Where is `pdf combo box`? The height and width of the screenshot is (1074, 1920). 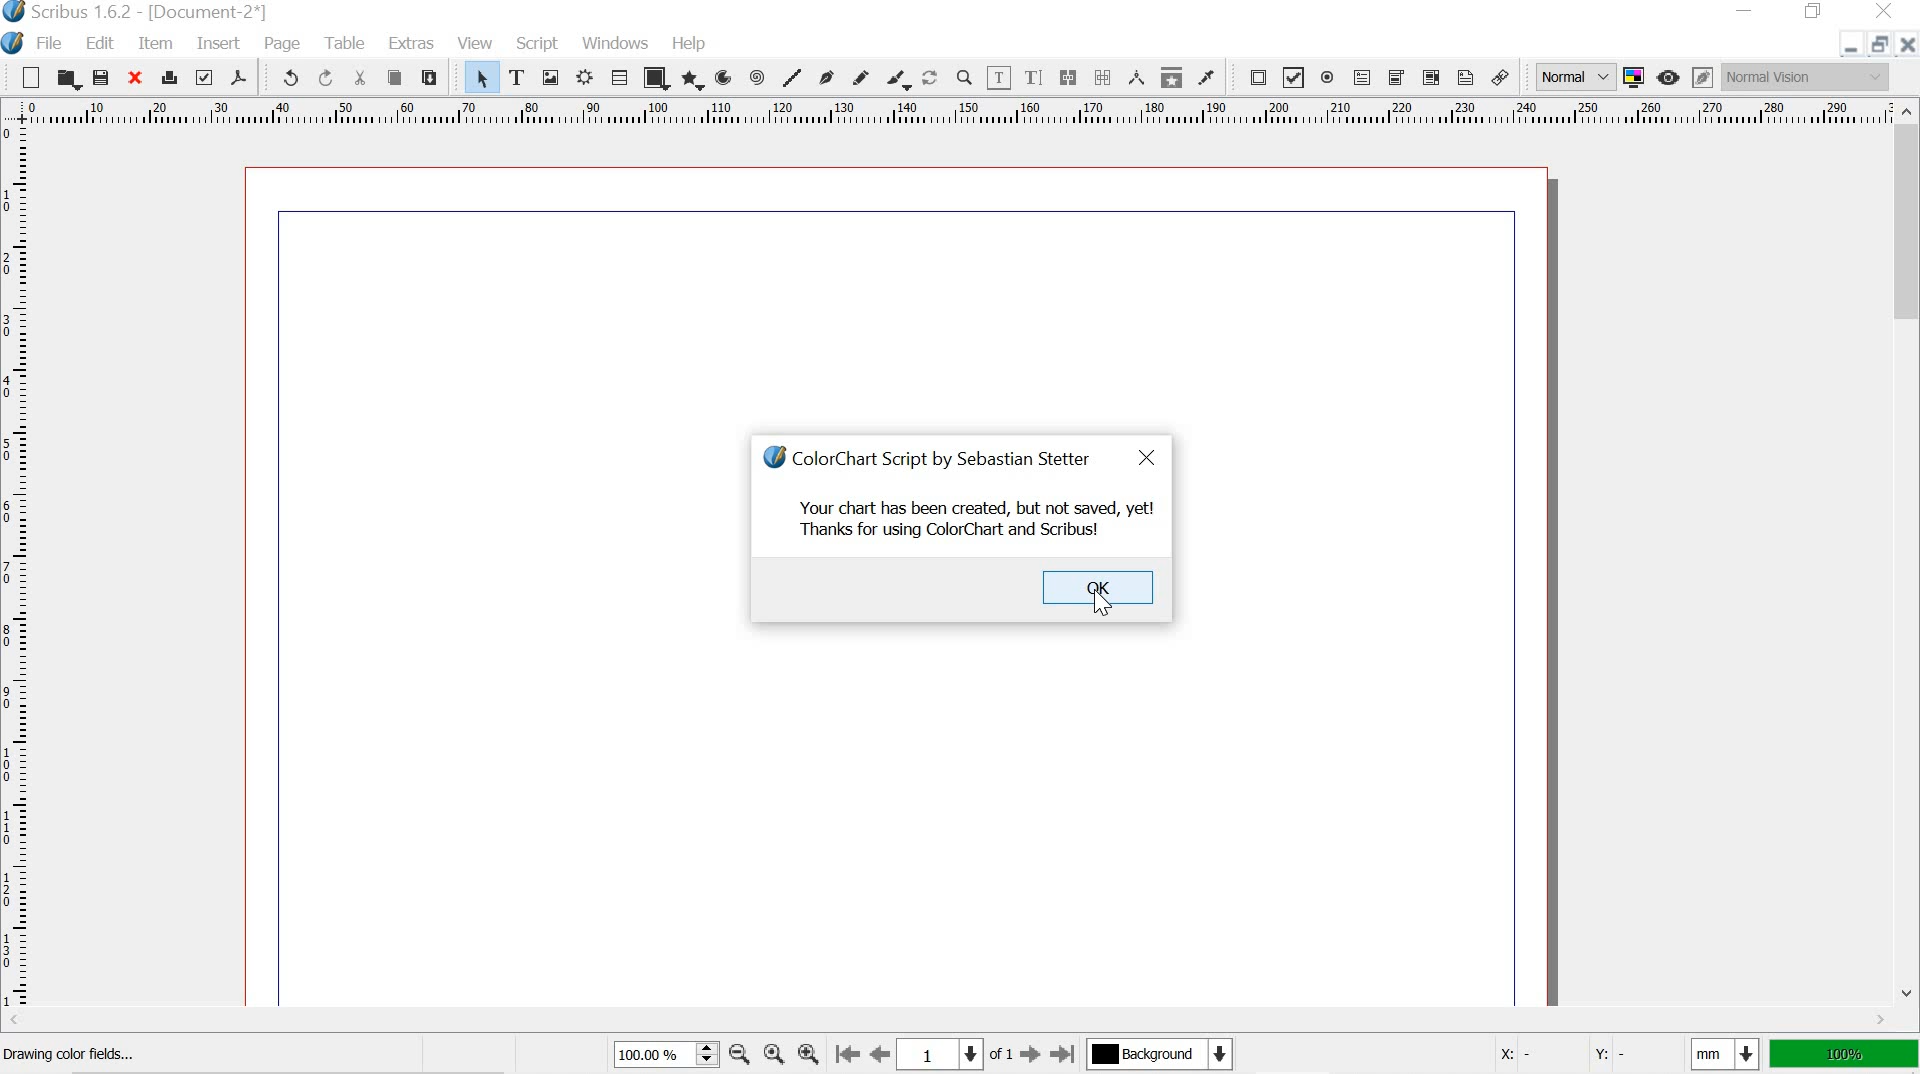 pdf combo box is located at coordinates (1396, 78).